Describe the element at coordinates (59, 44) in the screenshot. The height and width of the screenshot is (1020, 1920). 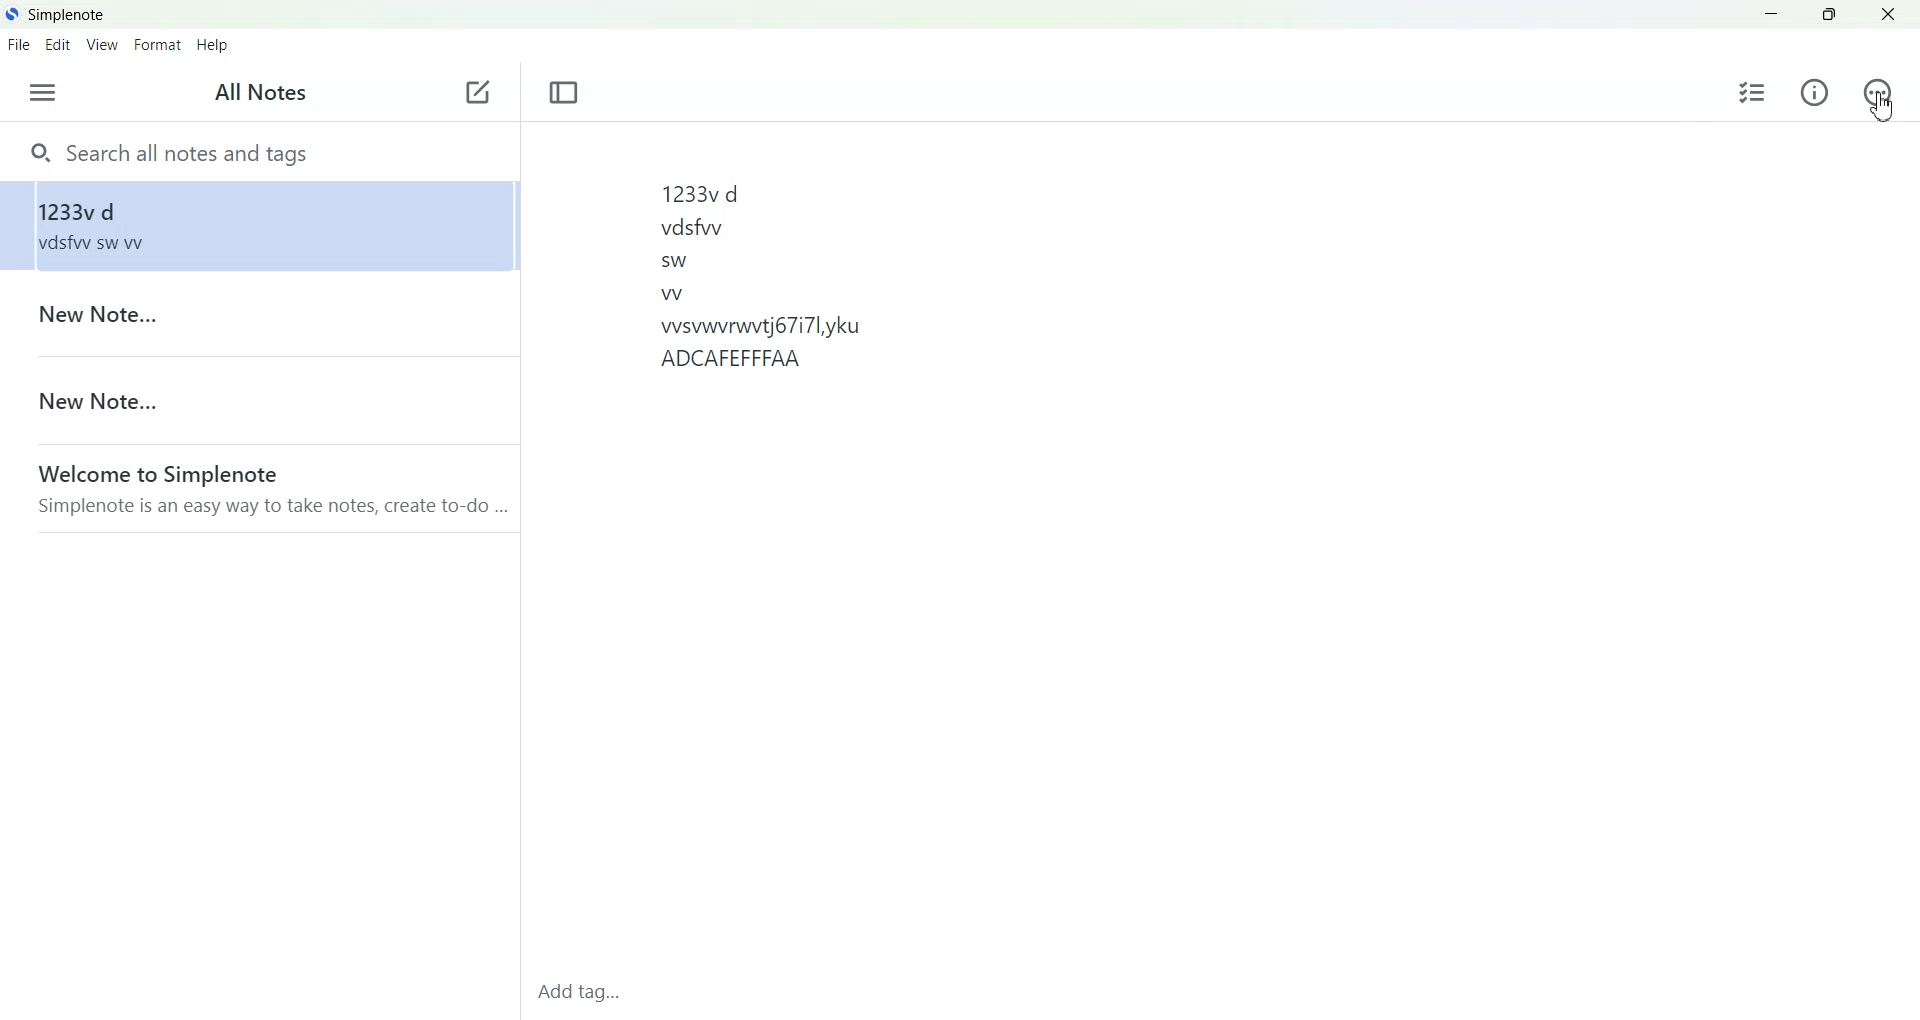
I see `Edit` at that location.